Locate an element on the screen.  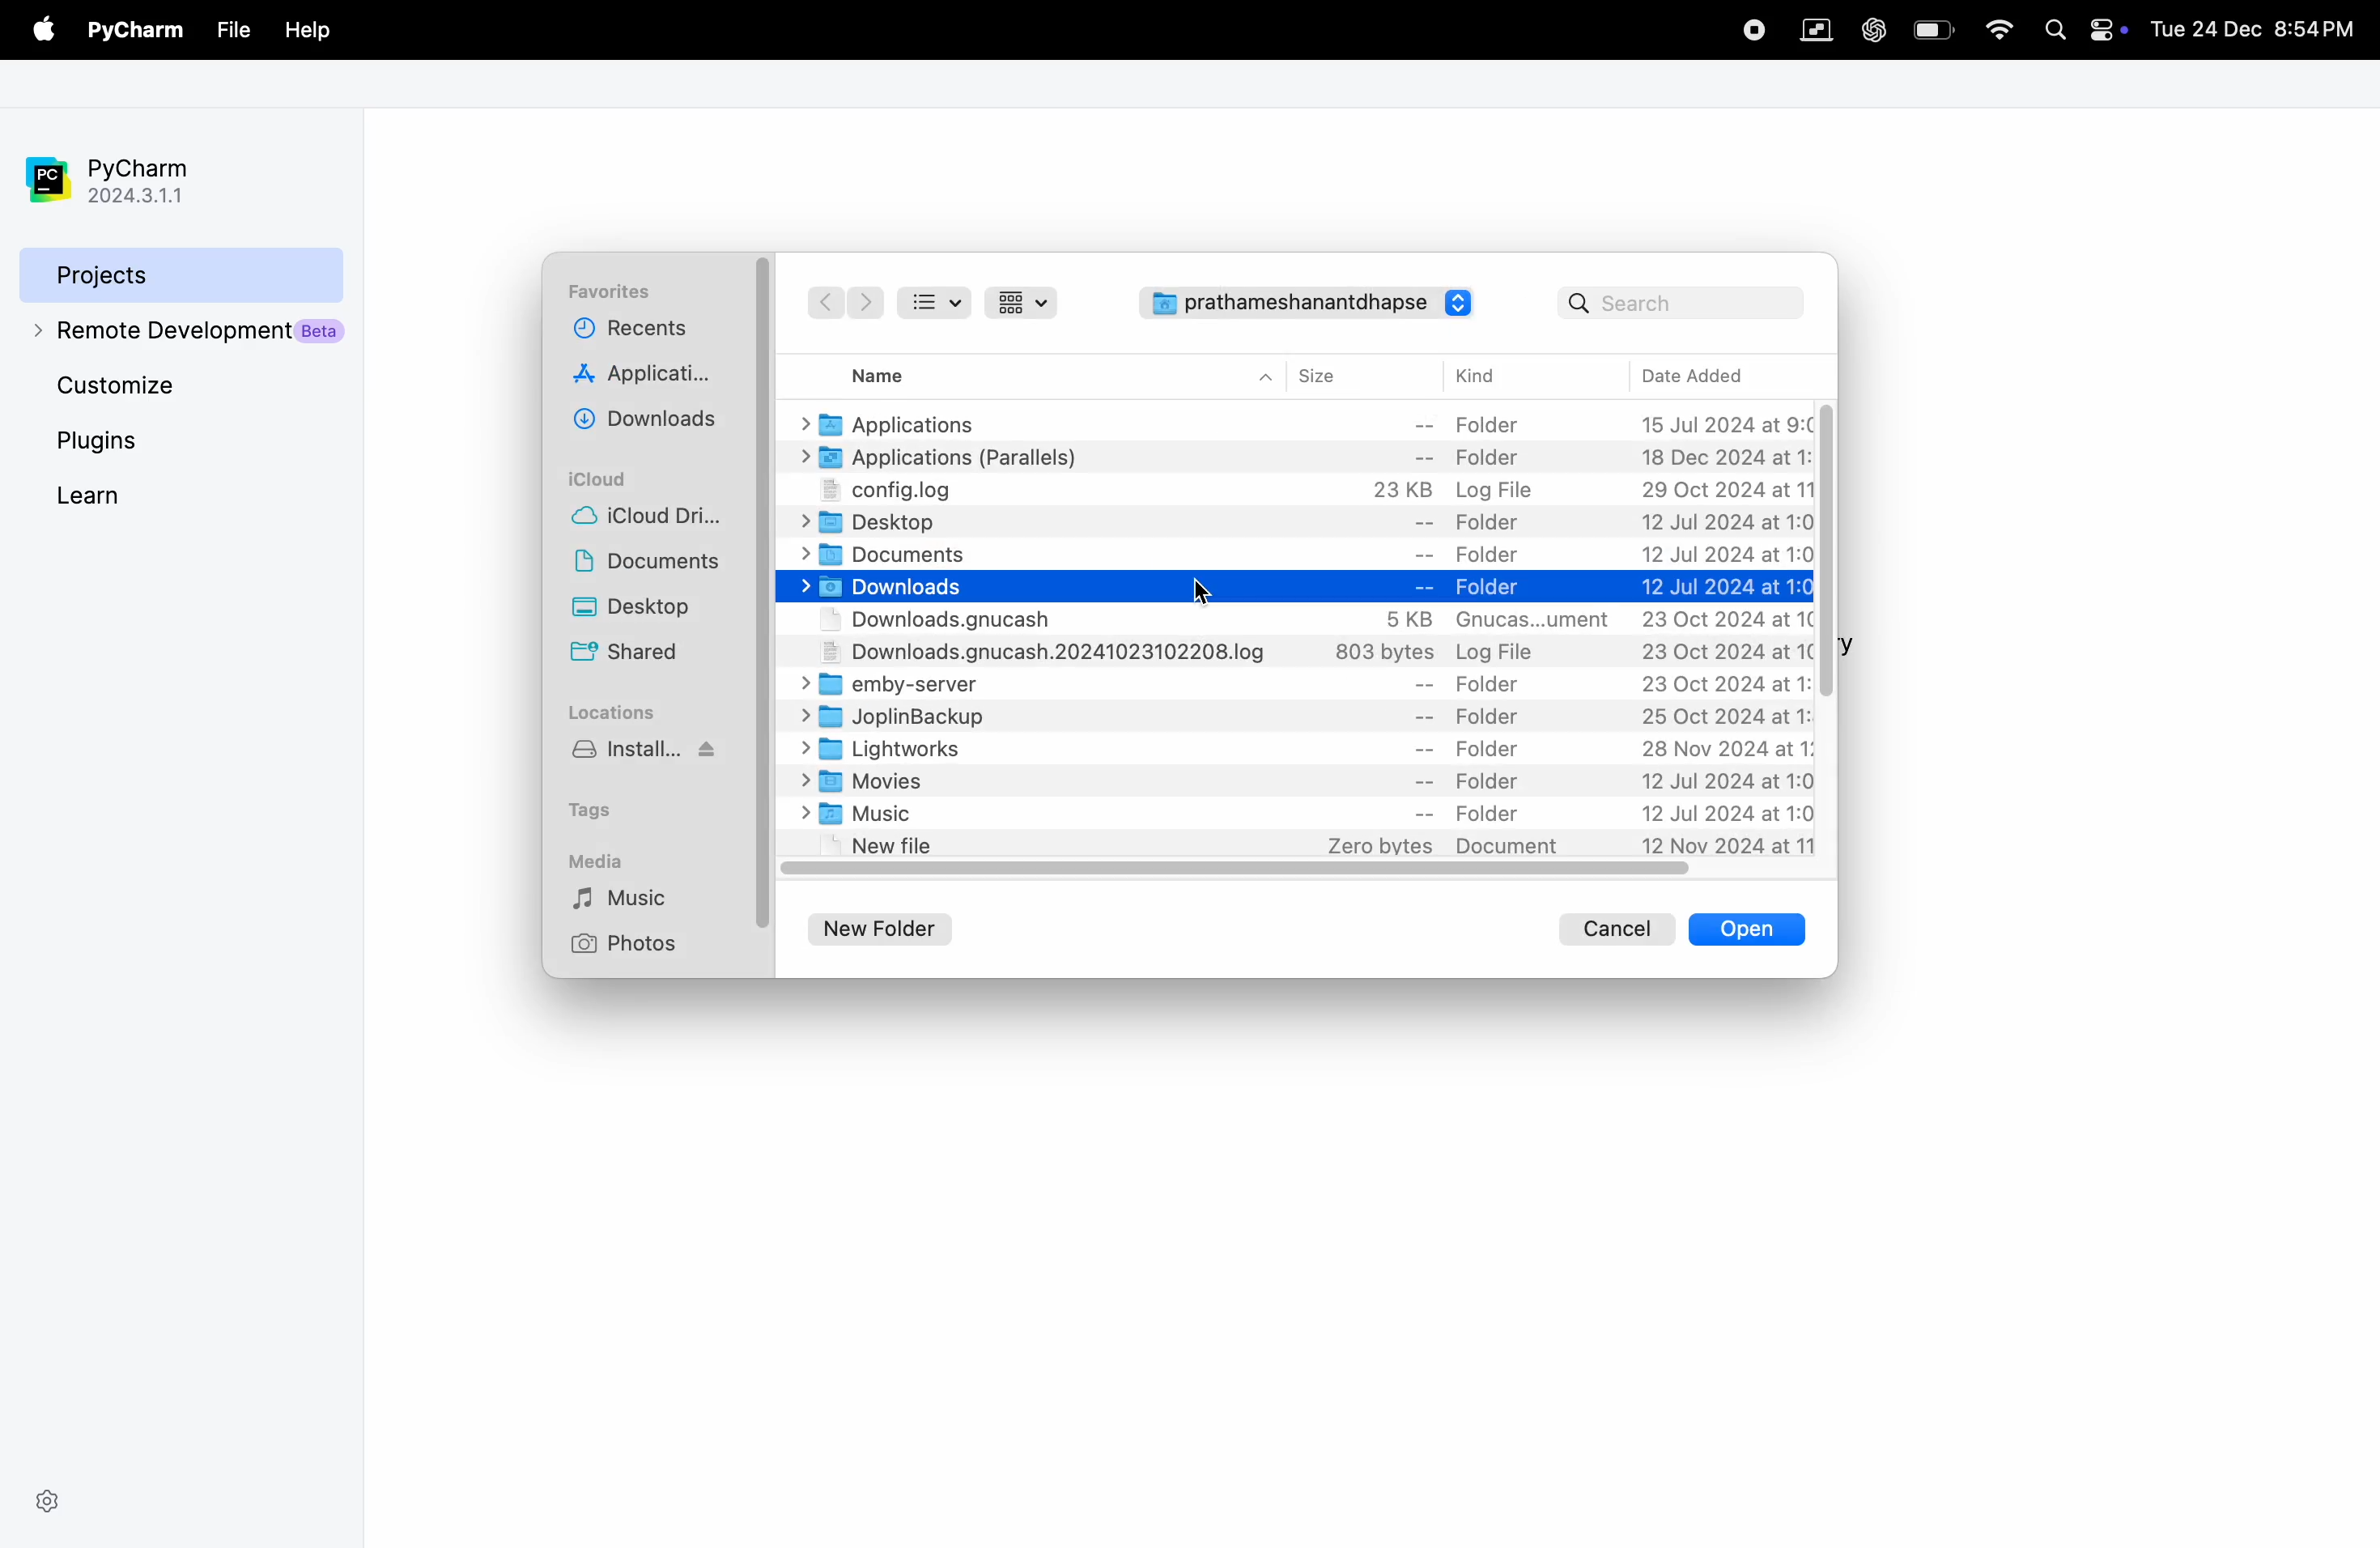
emby server is located at coordinates (1302, 687).